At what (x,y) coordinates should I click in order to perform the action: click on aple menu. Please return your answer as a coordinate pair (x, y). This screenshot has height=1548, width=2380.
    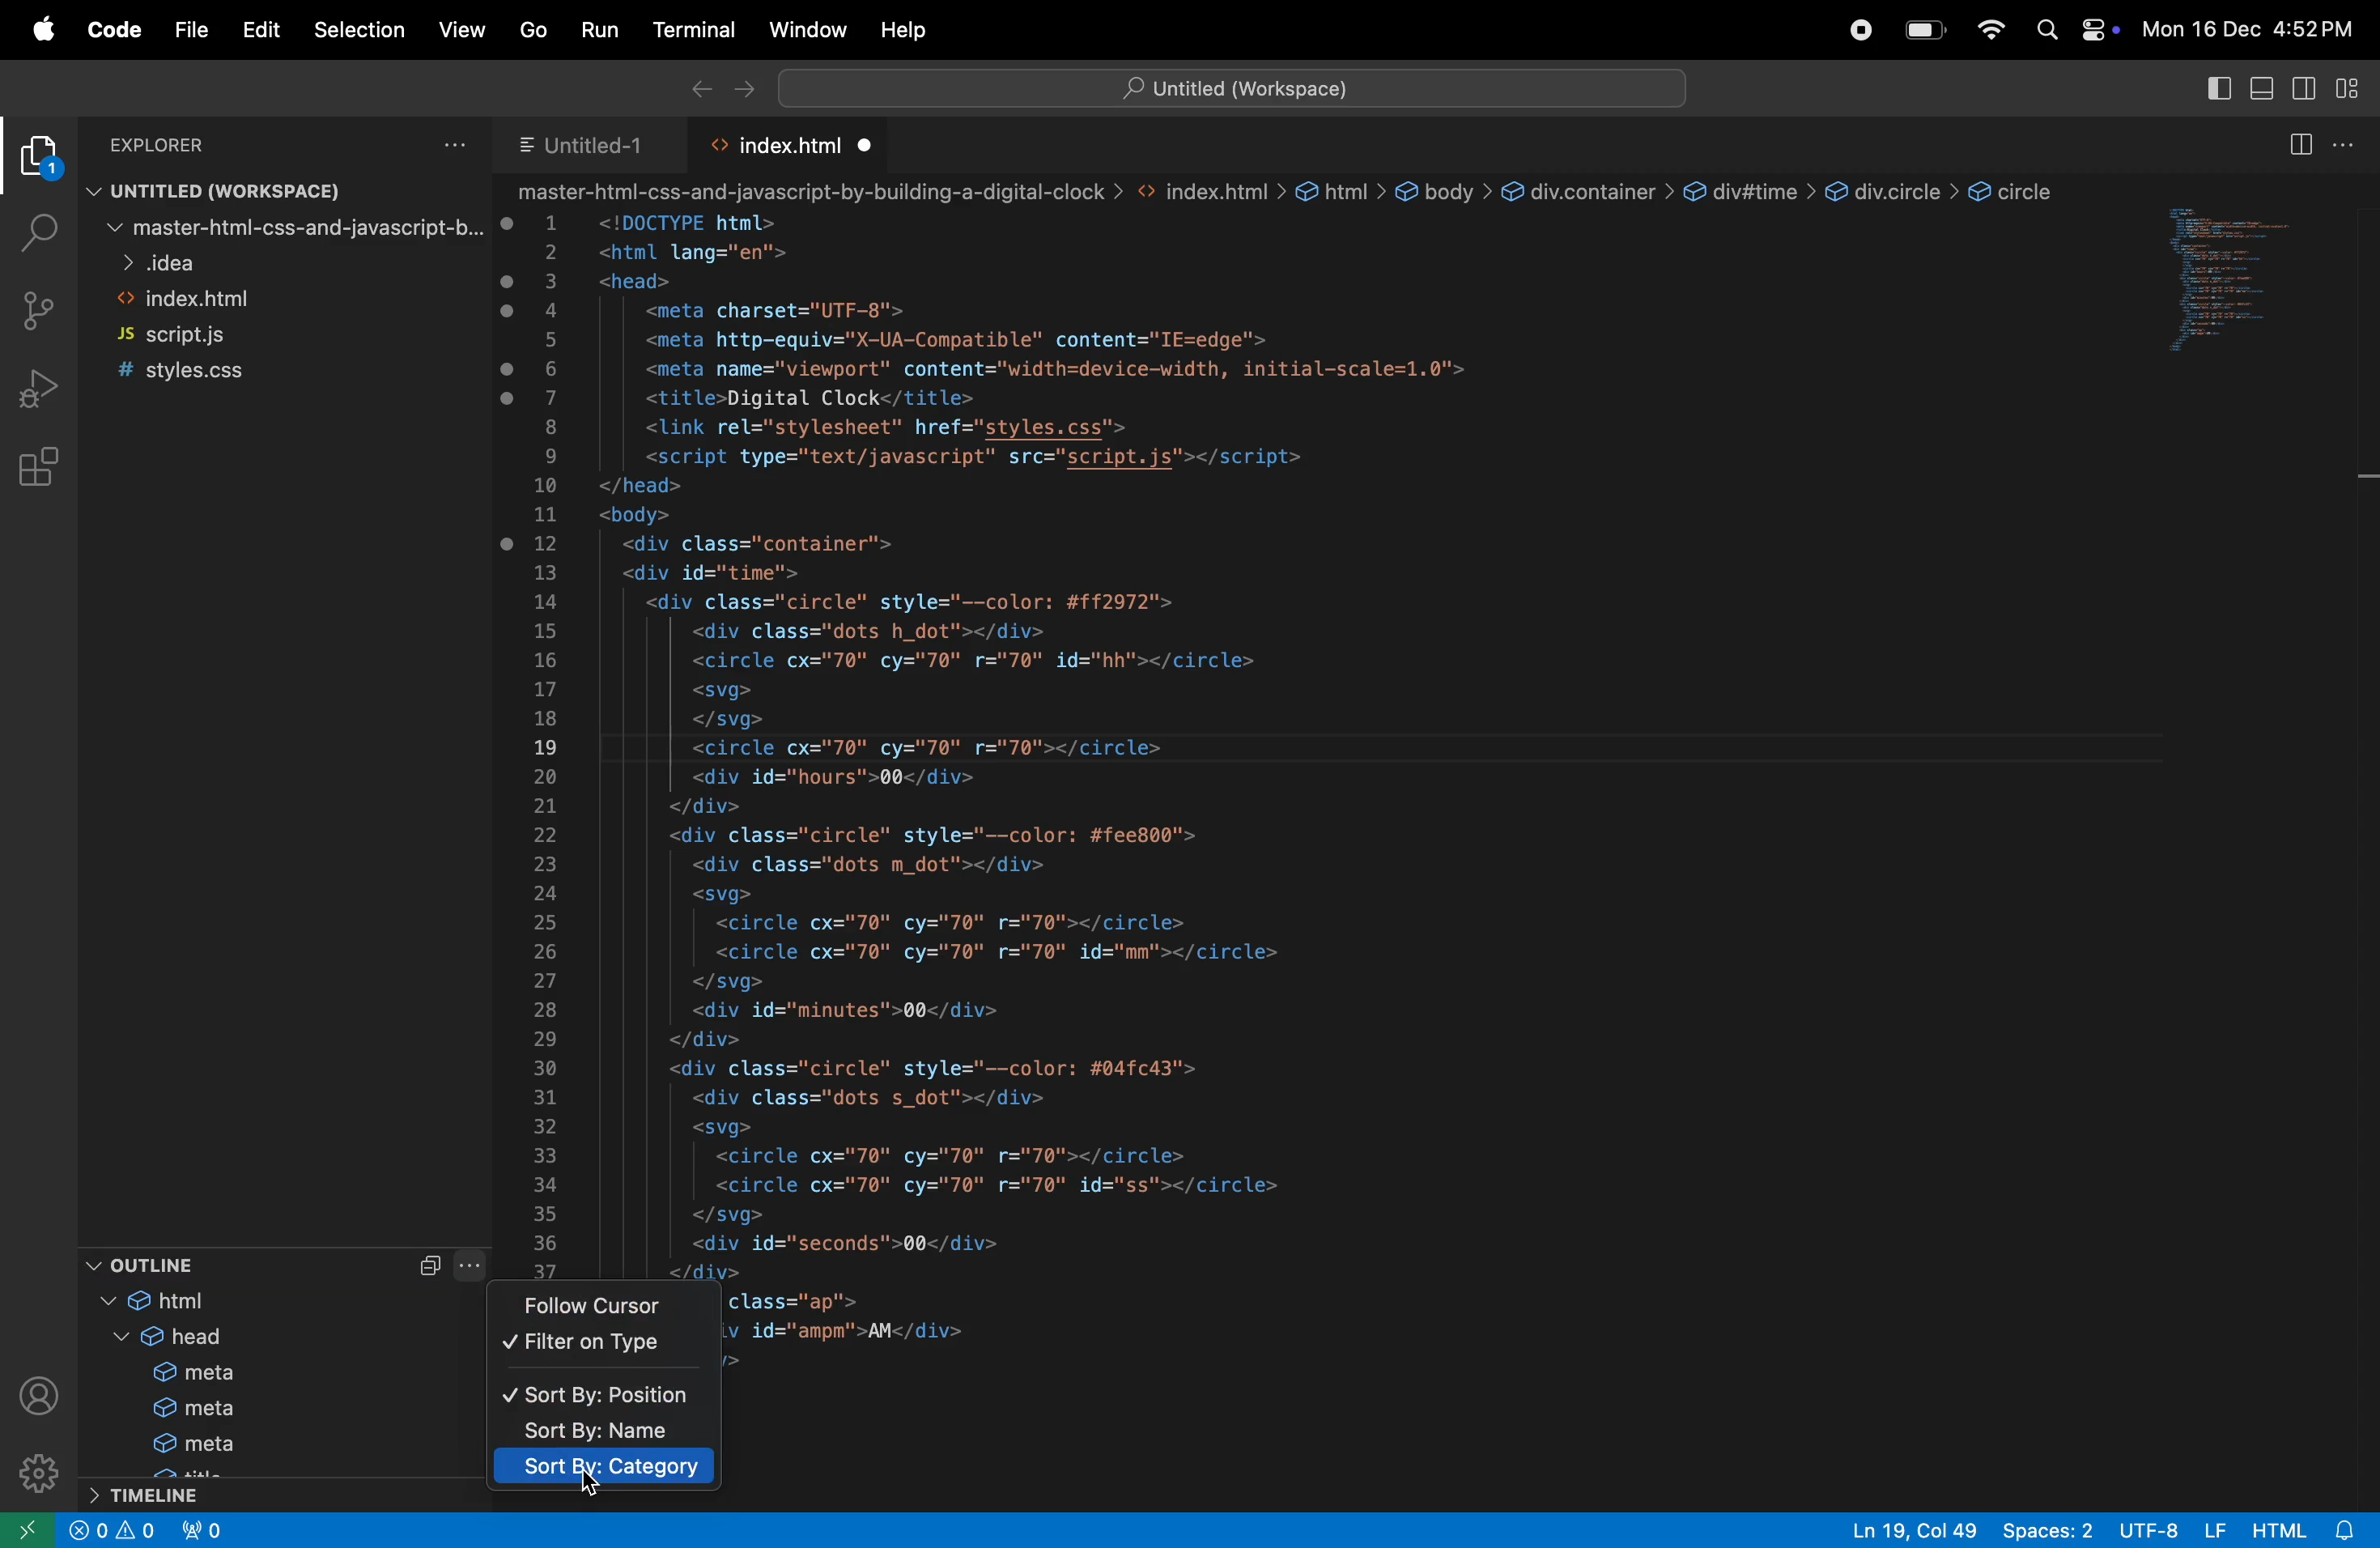
    Looking at the image, I should click on (41, 29).